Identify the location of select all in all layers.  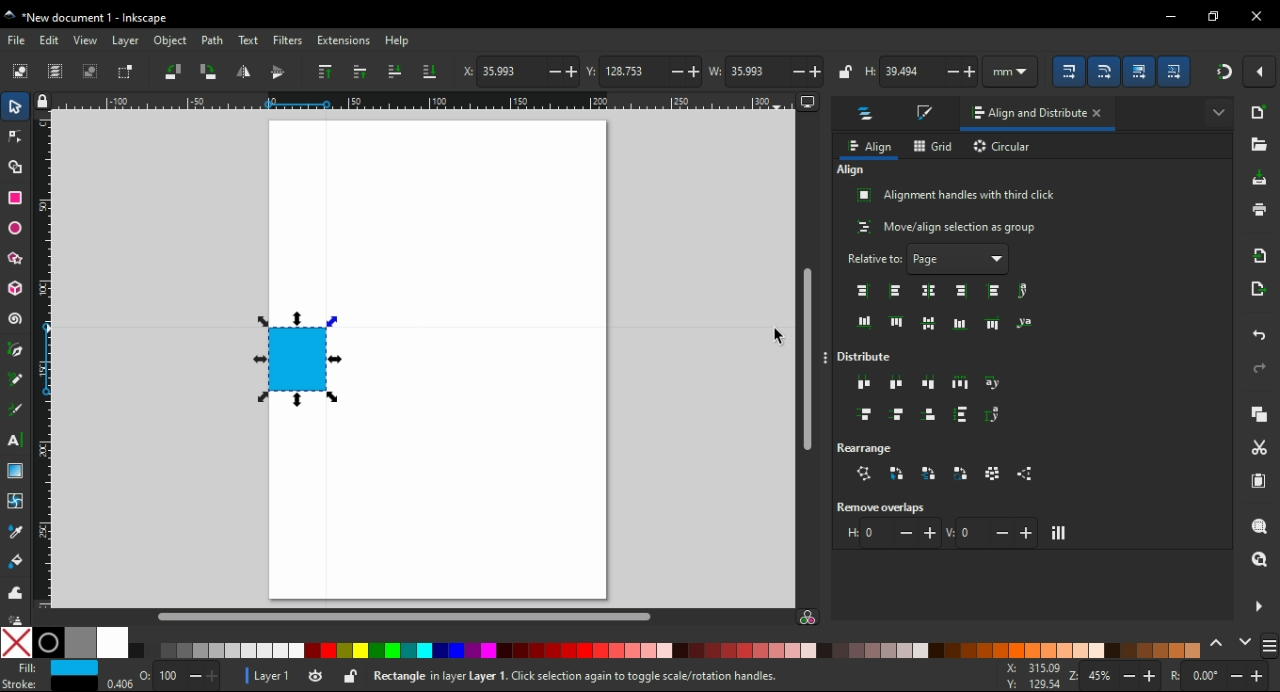
(56, 72).